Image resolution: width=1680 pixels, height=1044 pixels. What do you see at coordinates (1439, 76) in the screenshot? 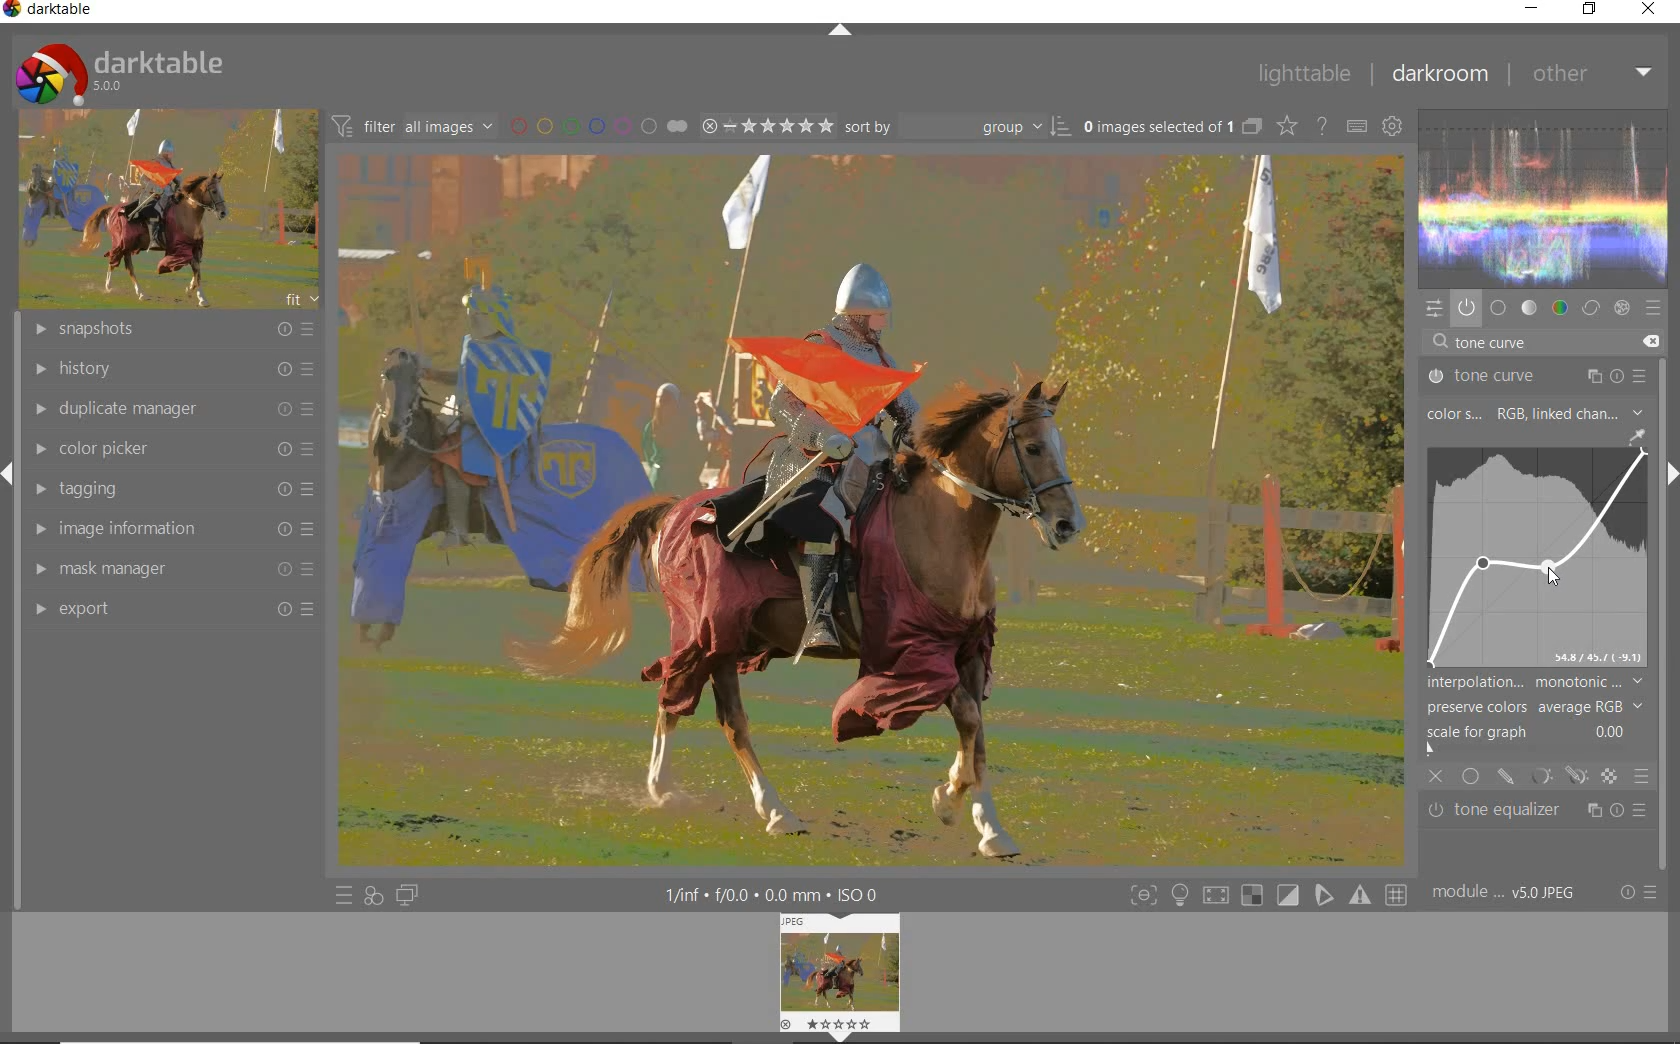
I see `darkroom` at bounding box center [1439, 76].